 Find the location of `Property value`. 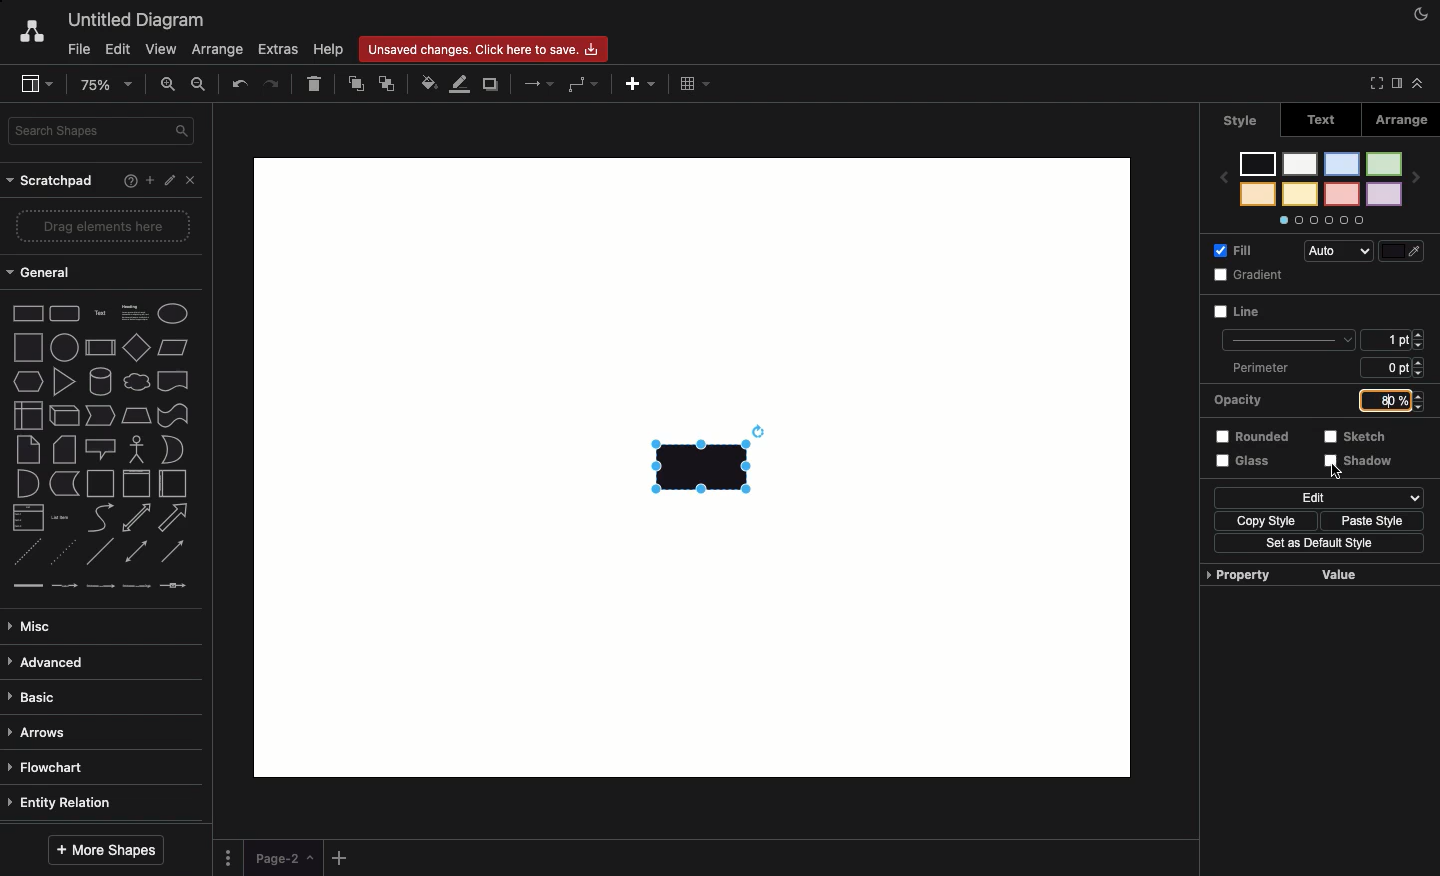

Property value is located at coordinates (1284, 575).